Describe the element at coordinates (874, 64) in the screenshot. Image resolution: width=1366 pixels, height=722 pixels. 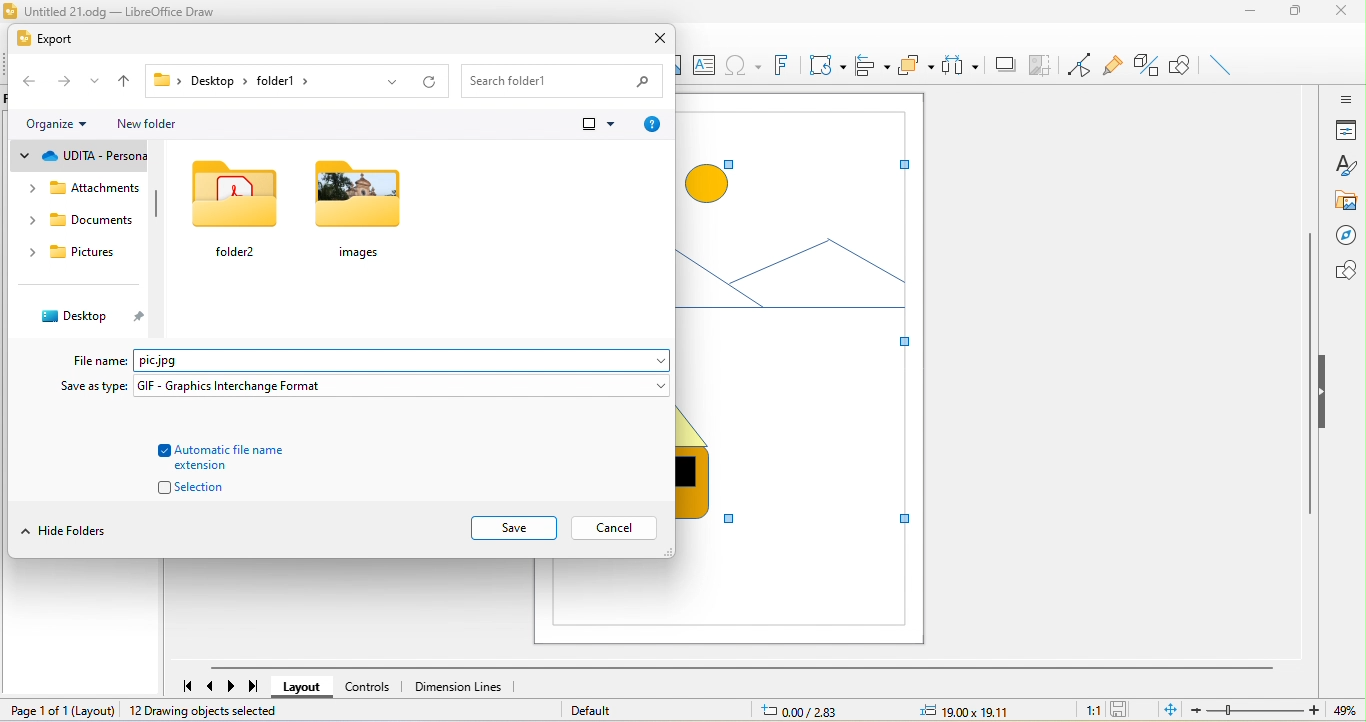
I see `align objects` at that location.